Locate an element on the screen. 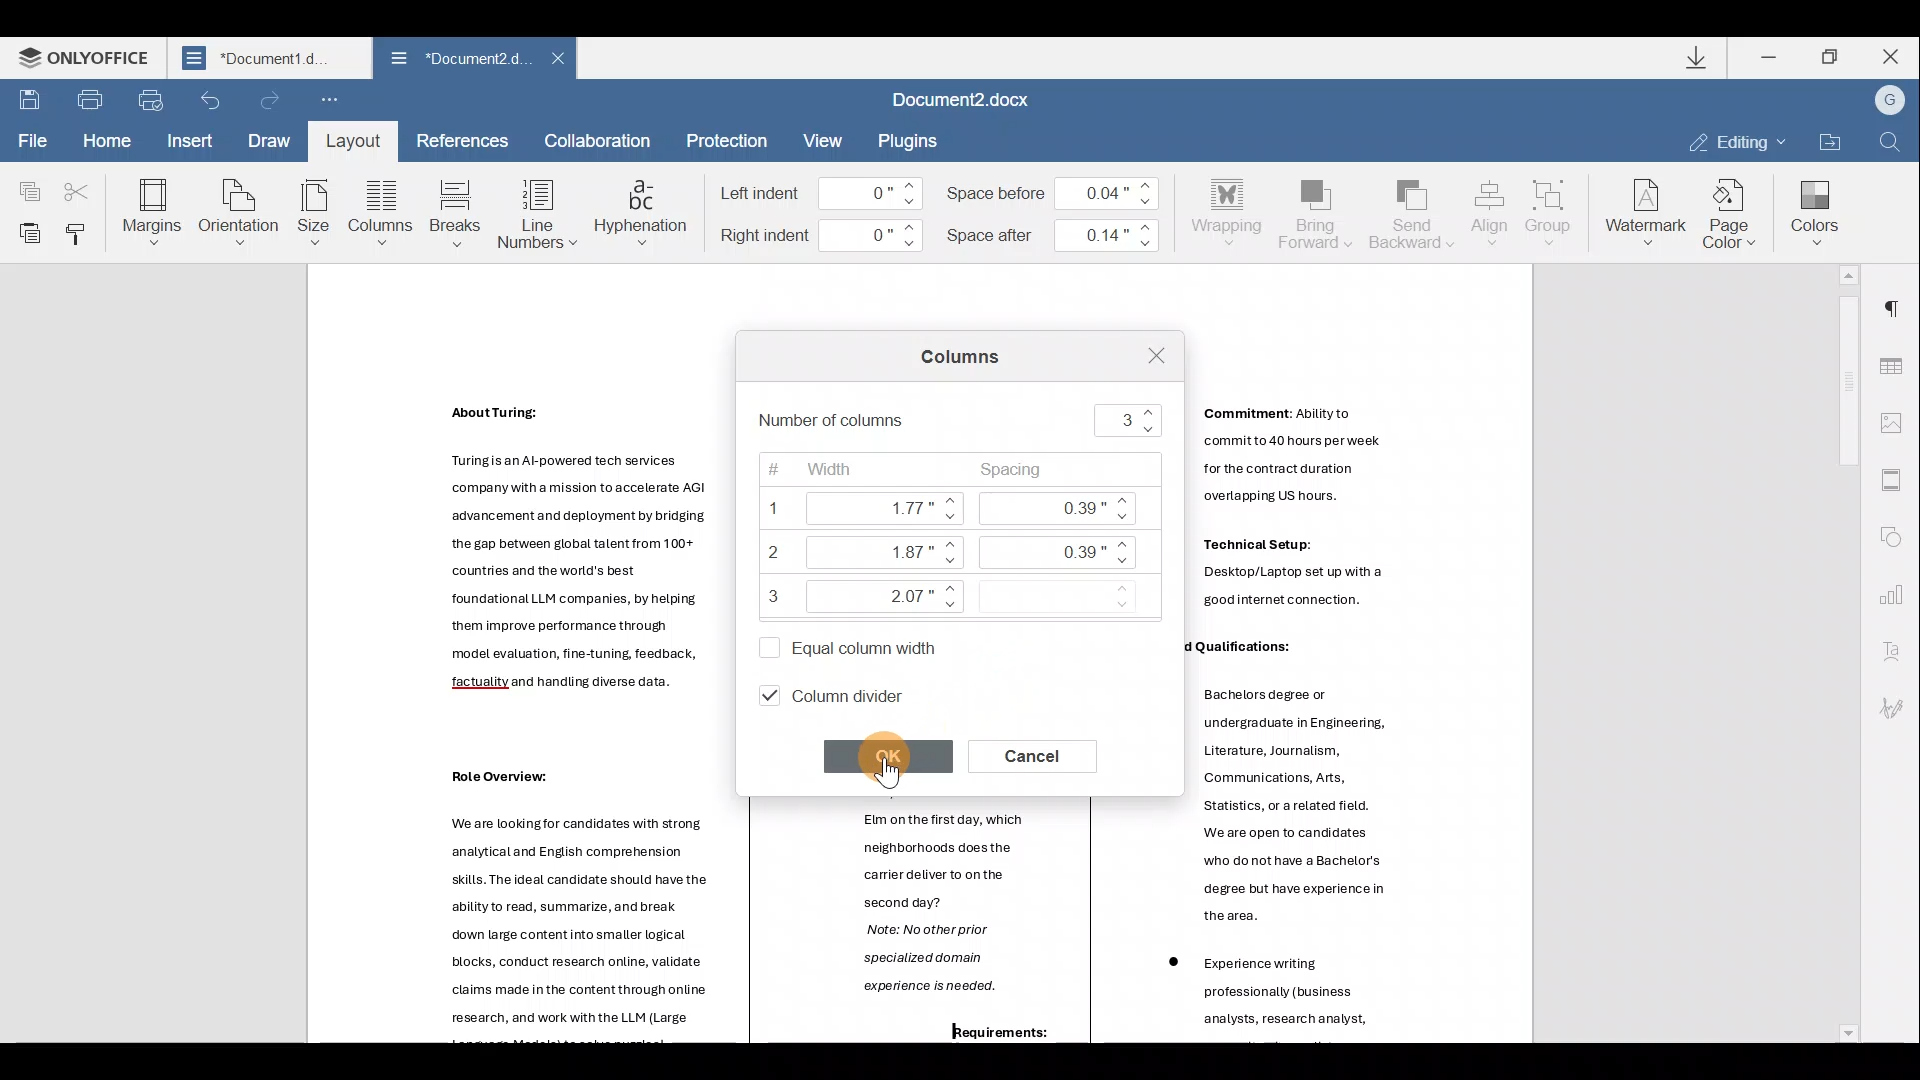 This screenshot has height=1080, width=1920. Page color is located at coordinates (1734, 210).